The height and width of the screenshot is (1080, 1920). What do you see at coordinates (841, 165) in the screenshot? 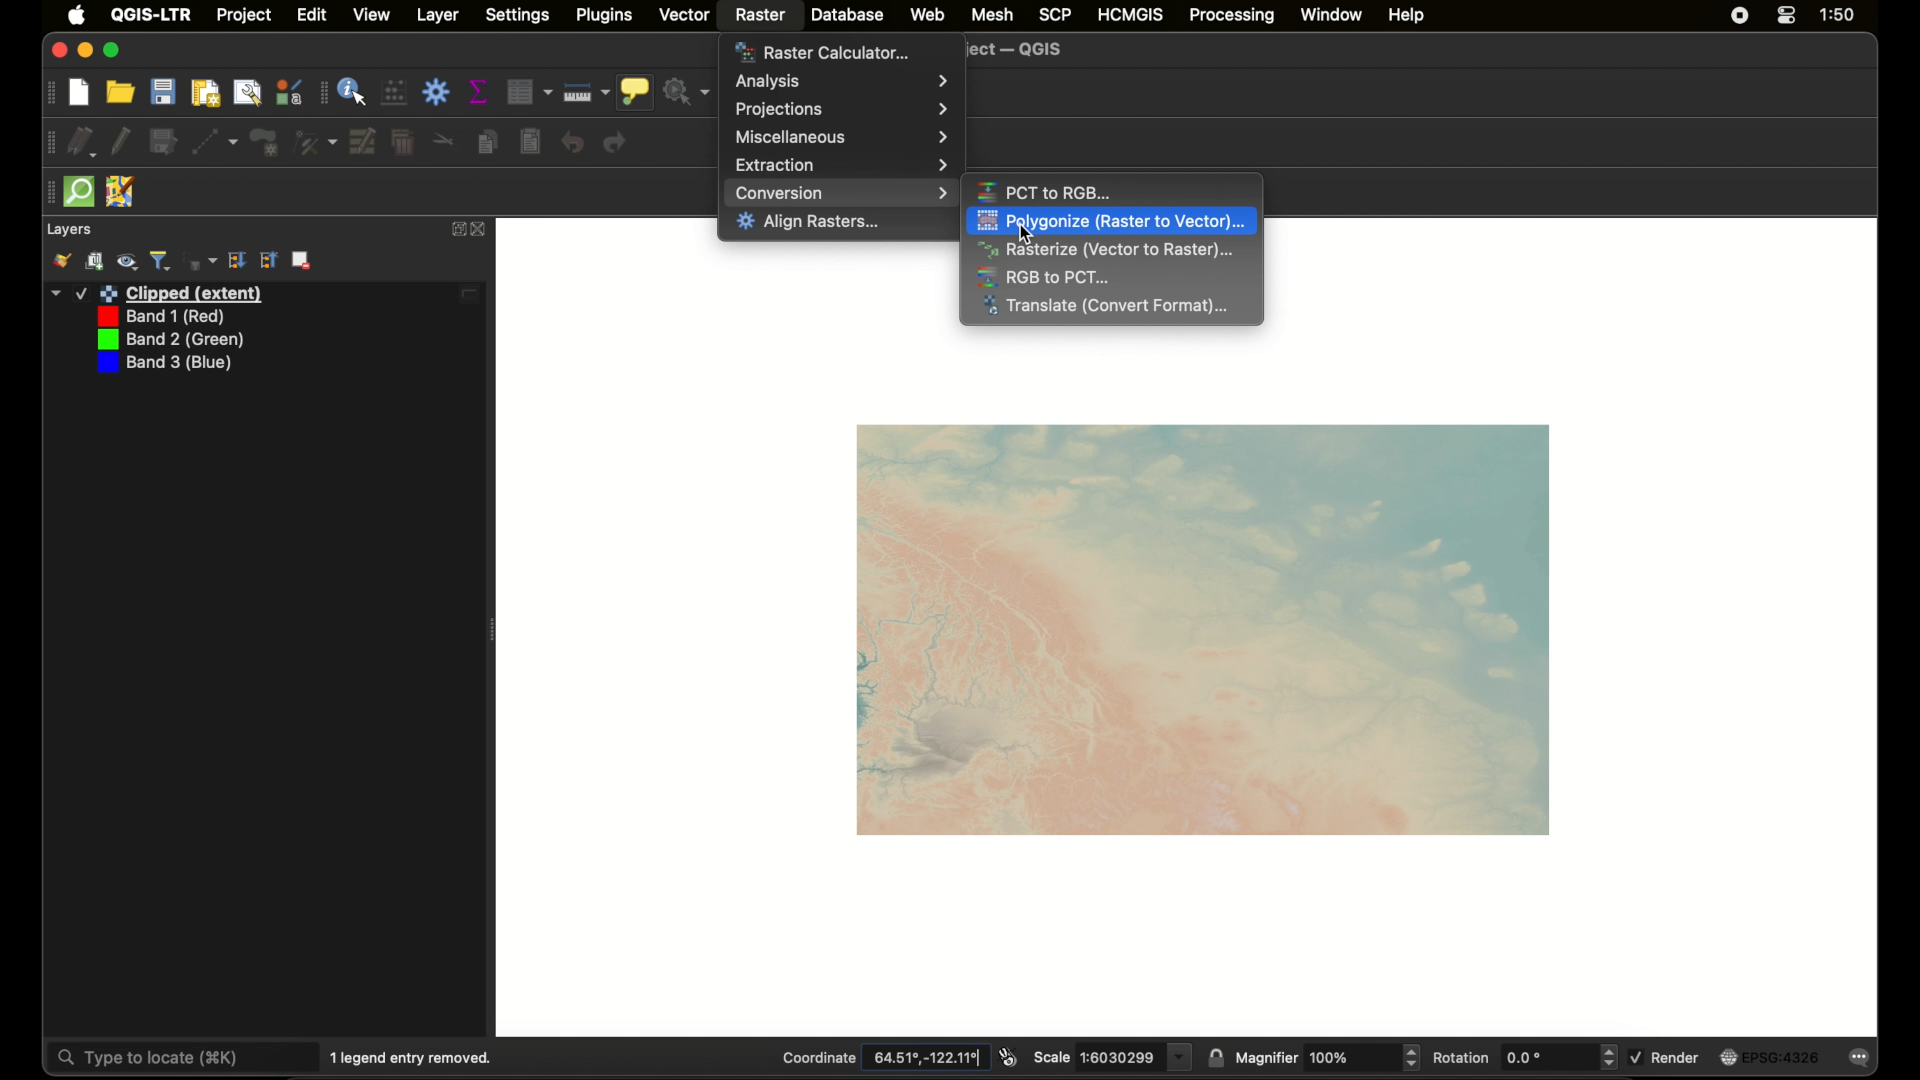
I see `extraction` at bounding box center [841, 165].